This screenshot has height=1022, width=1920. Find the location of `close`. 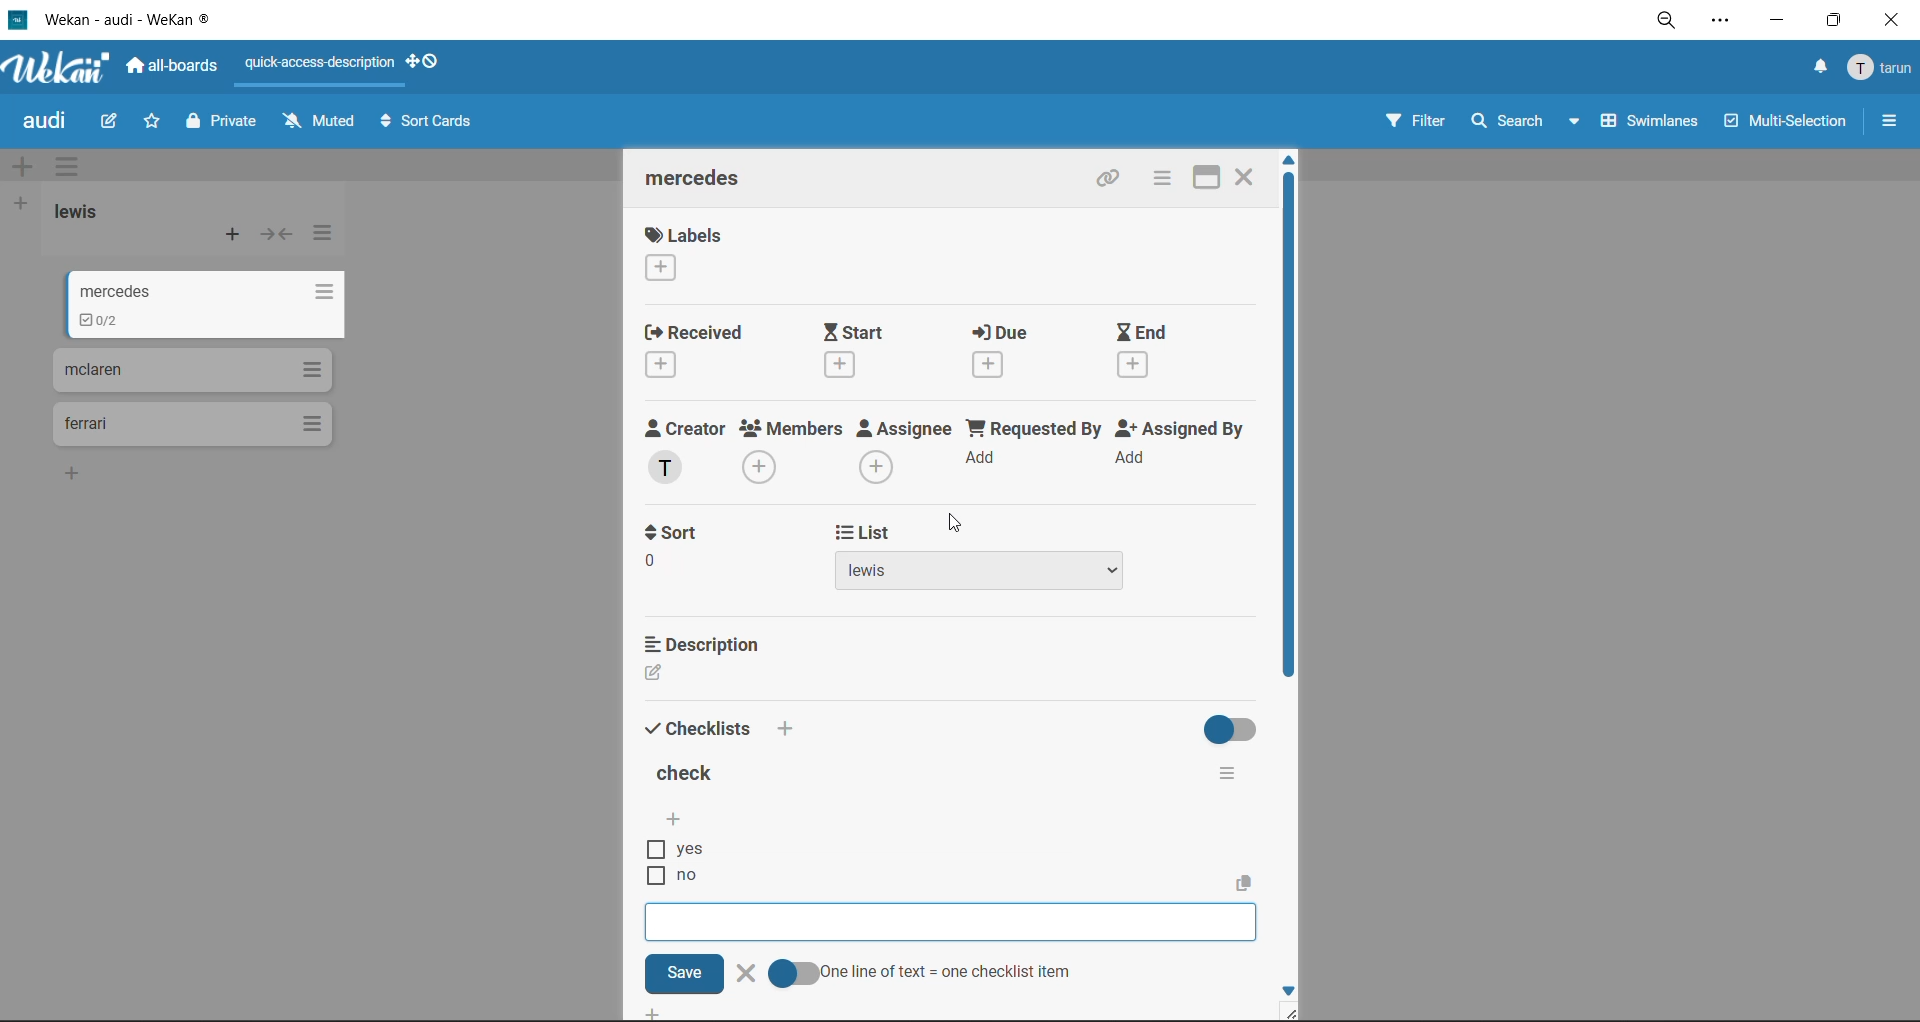

close is located at coordinates (1246, 174).